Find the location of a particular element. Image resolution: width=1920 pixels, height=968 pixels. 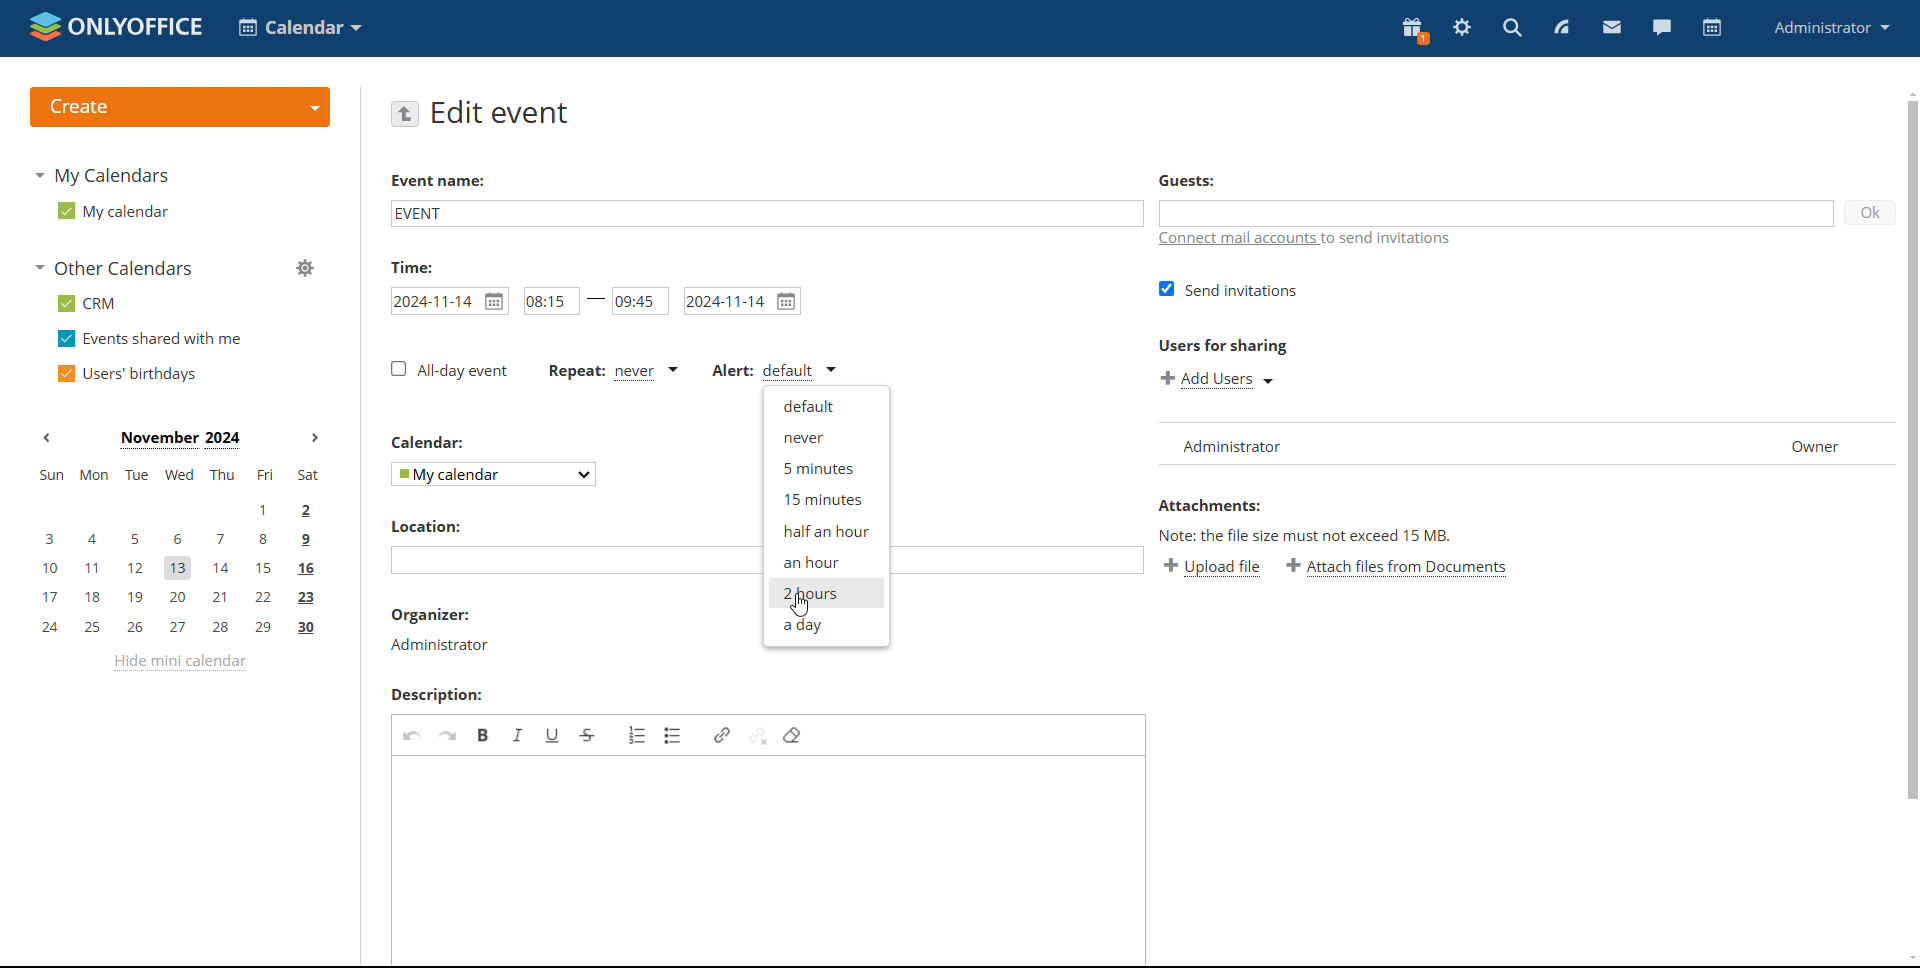

hide mini calendar is located at coordinates (177, 662).